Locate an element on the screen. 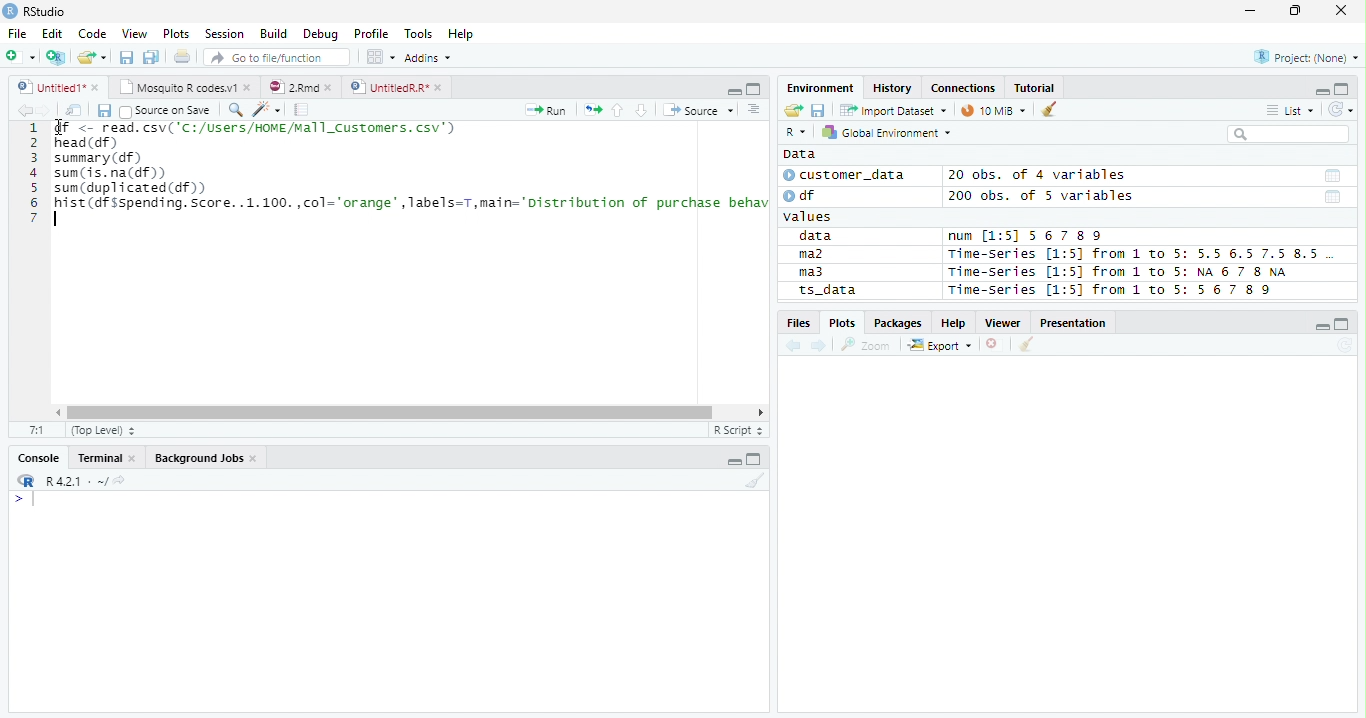 The height and width of the screenshot is (718, 1366). Source is located at coordinates (696, 110).